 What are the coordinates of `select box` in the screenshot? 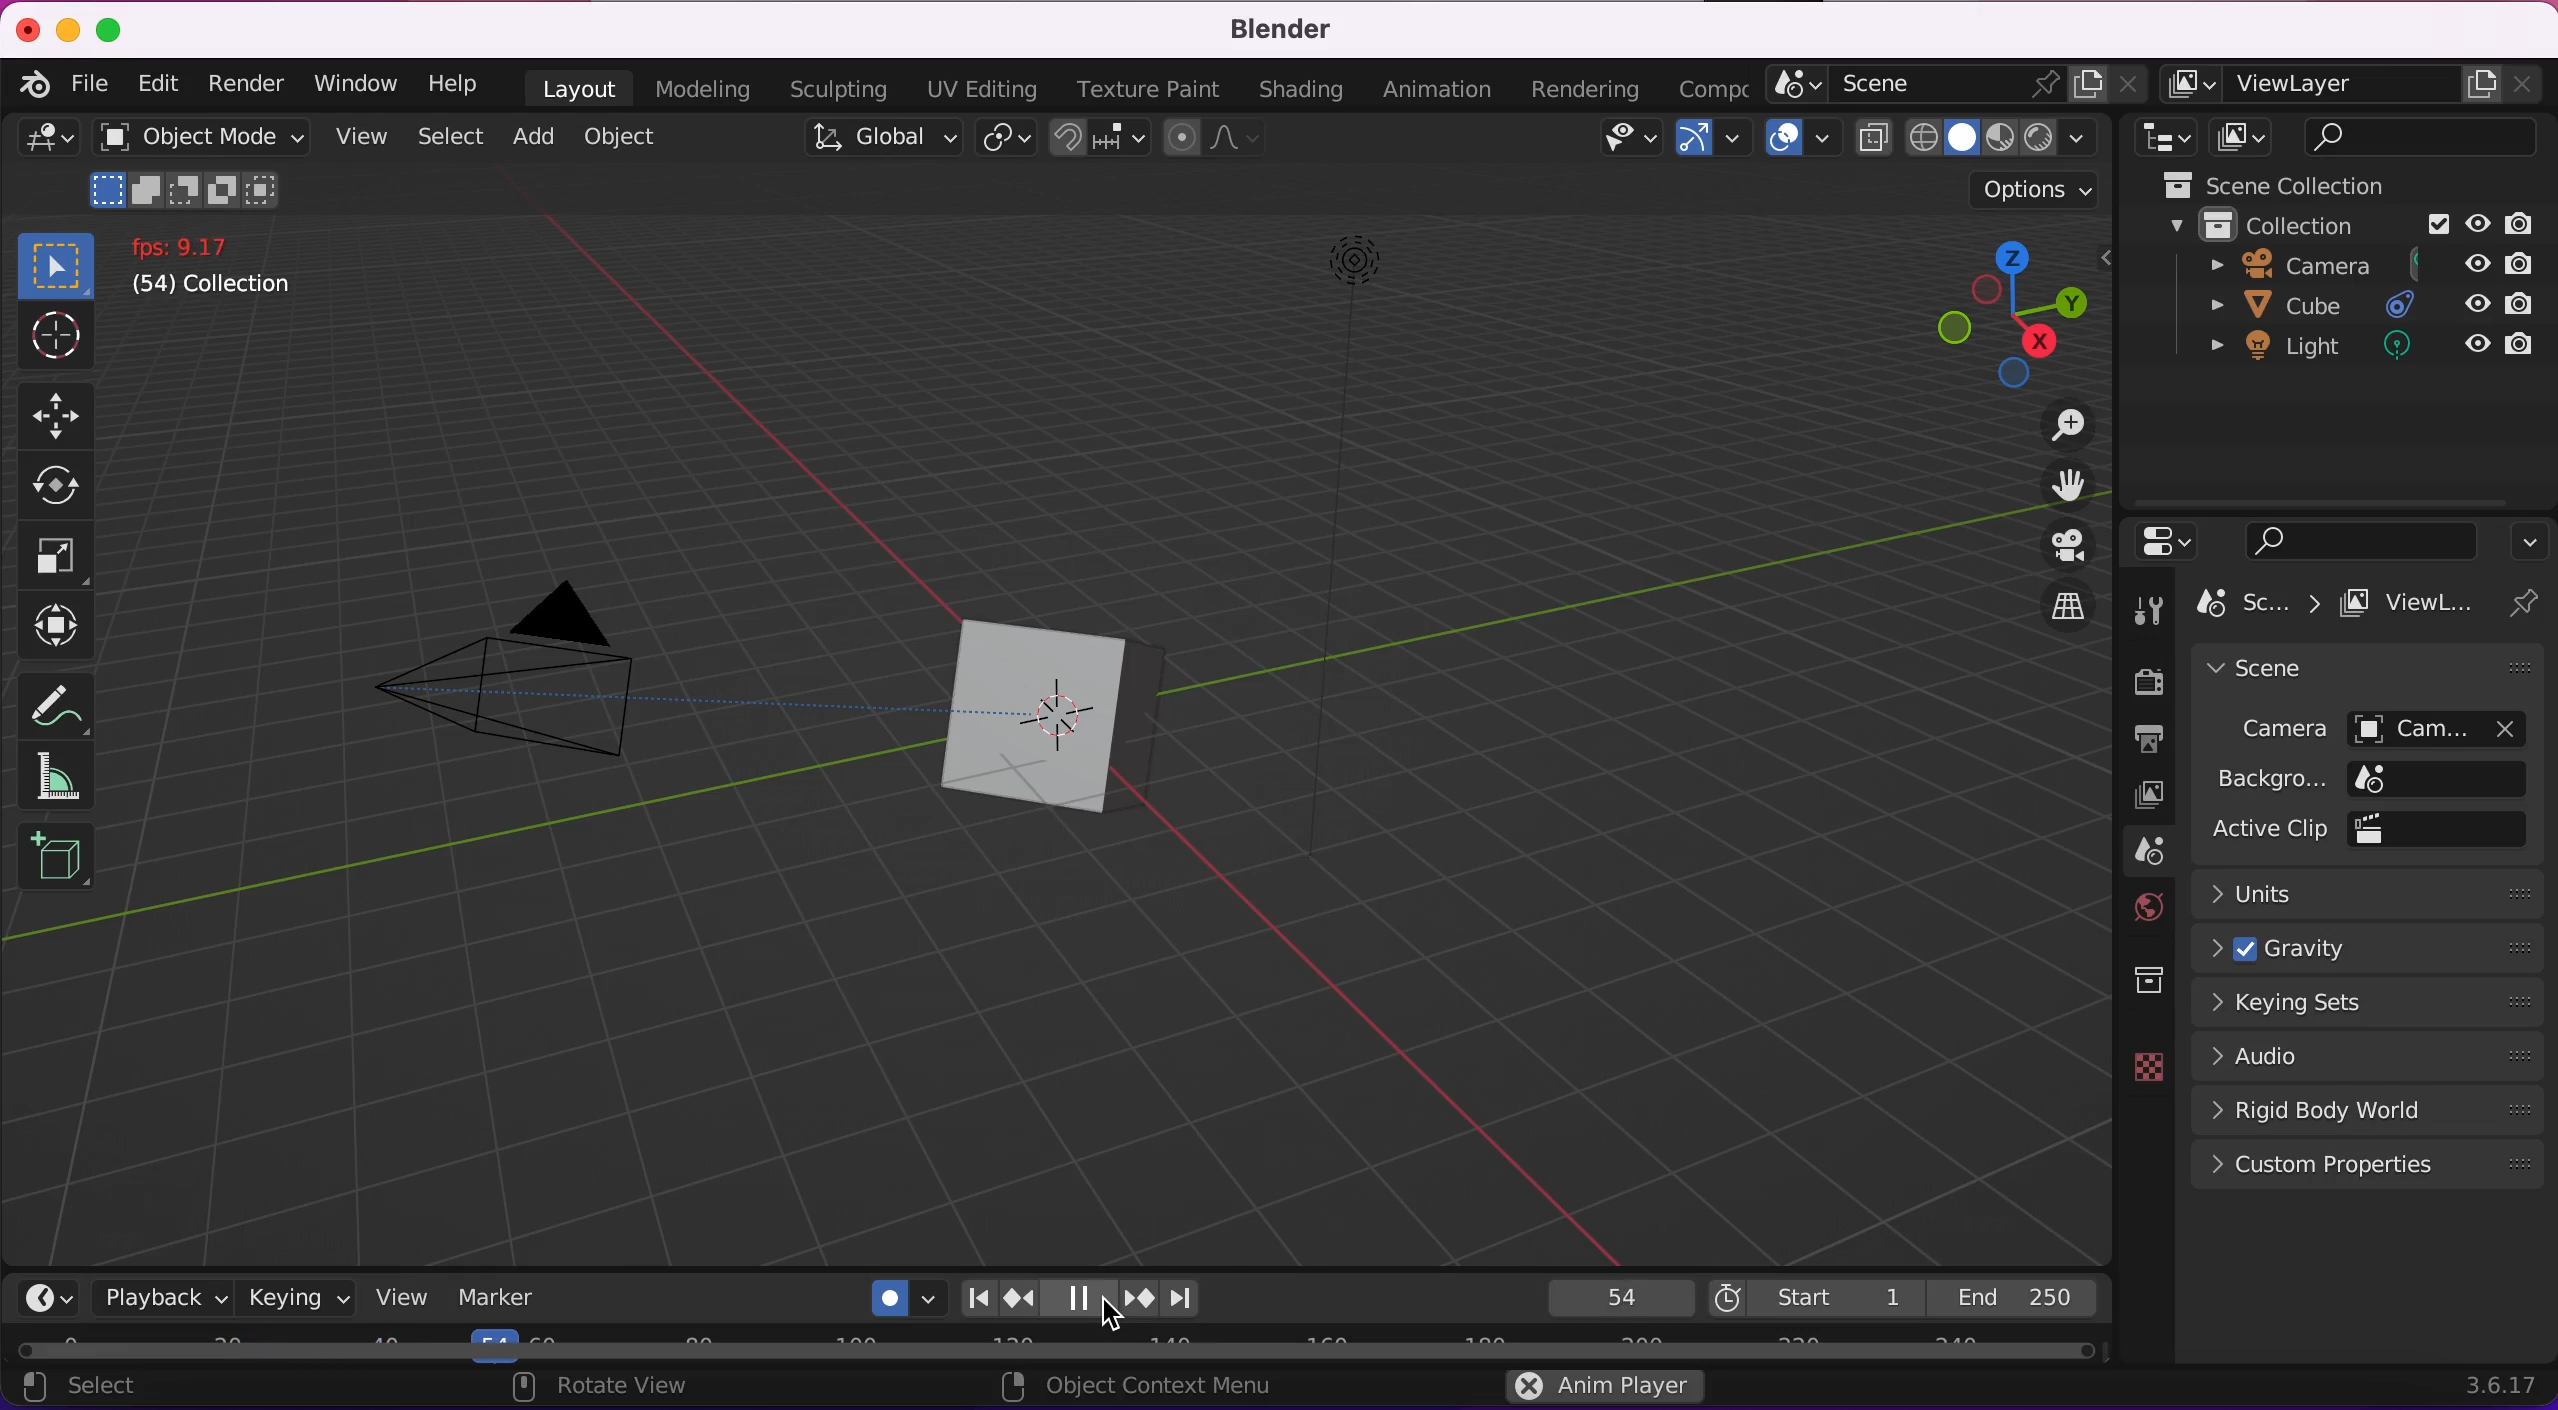 It's located at (61, 264).